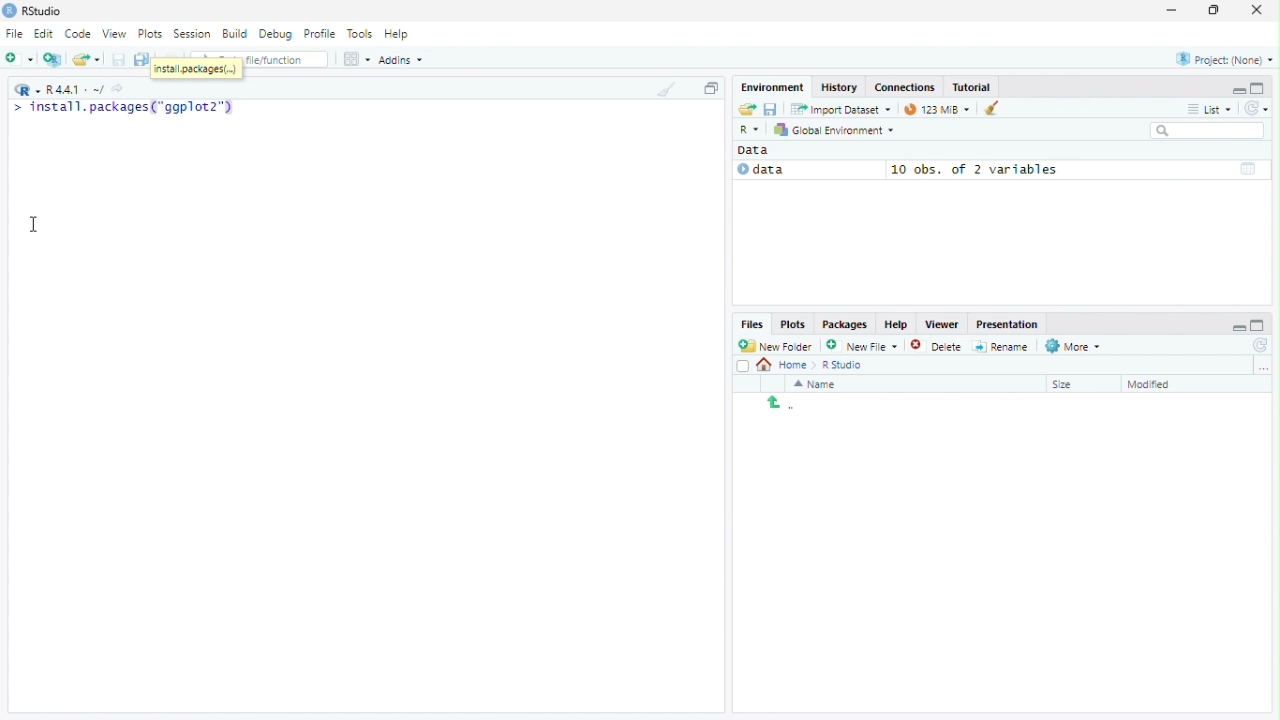 The image size is (1280, 720). What do you see at coordinates (1209, 131) in the screenshot?
I see `Search` at bounding box center [1209, 131].